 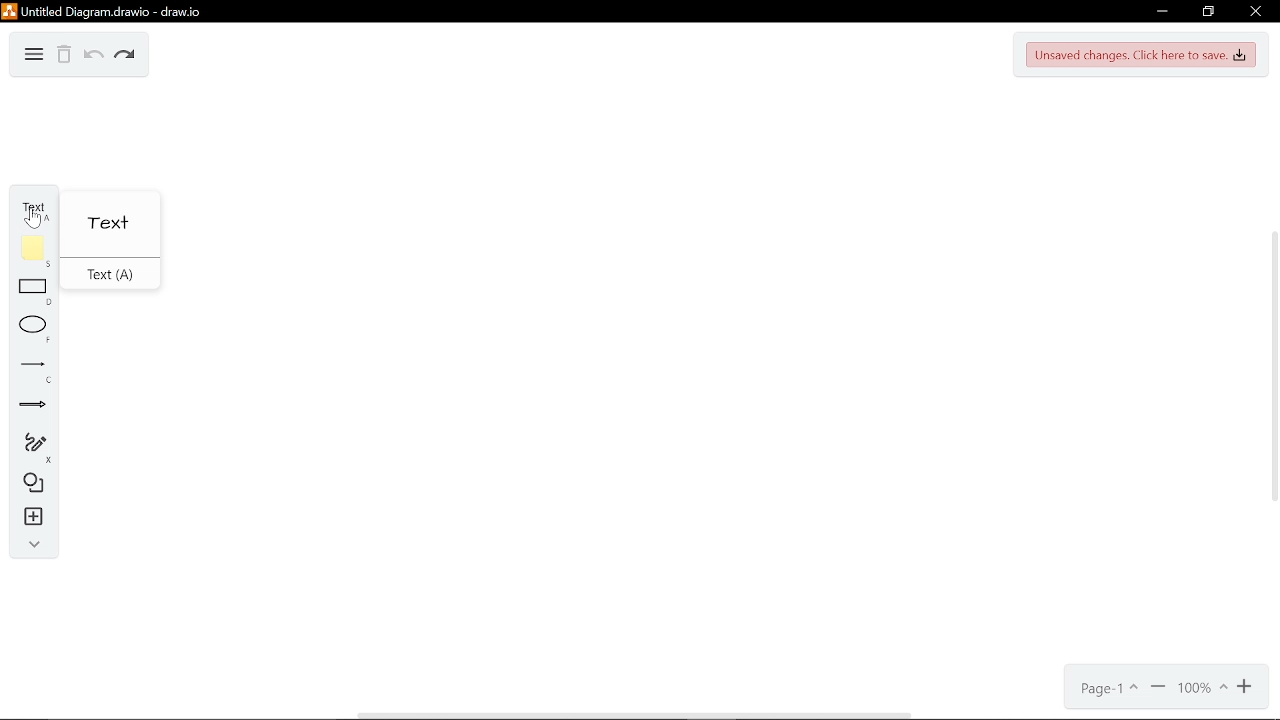 What do you see at coordinates (1109, 689) in the screenshot?
I see `current page` at bounding box center [1109, 689].